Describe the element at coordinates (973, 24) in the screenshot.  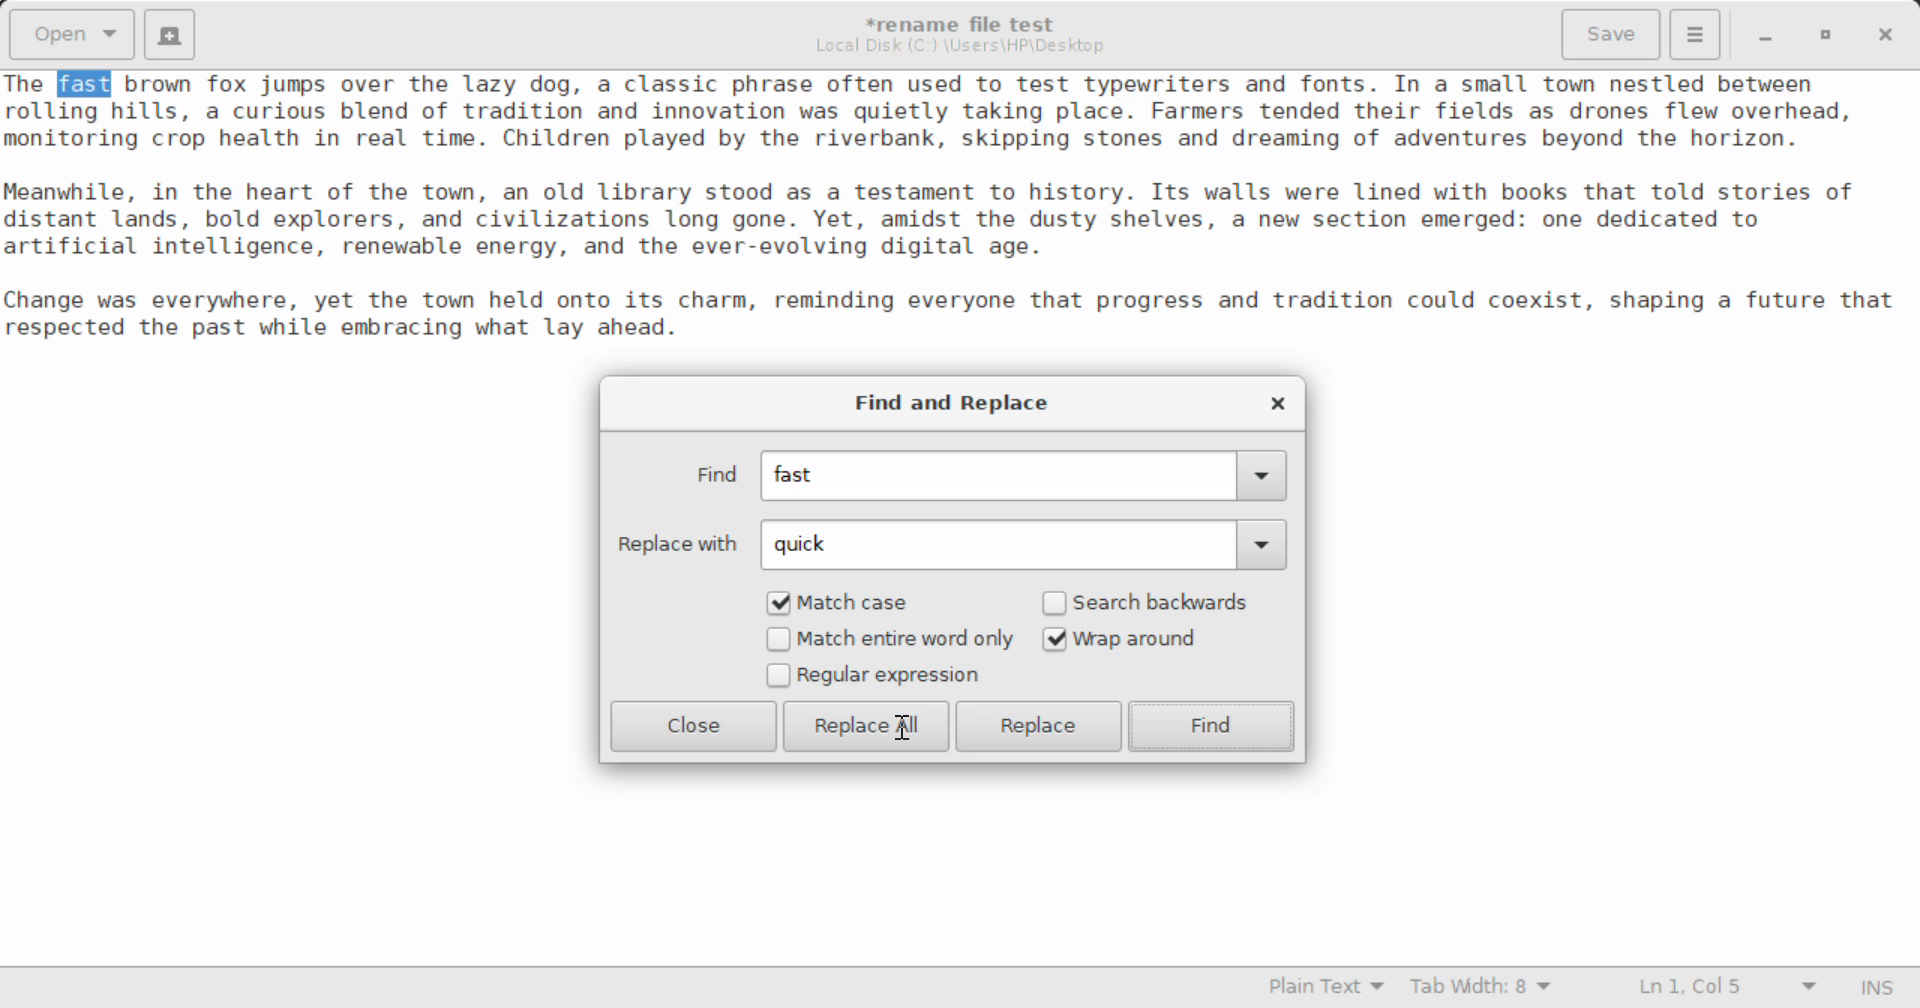
I see `*rename file test` at that location.